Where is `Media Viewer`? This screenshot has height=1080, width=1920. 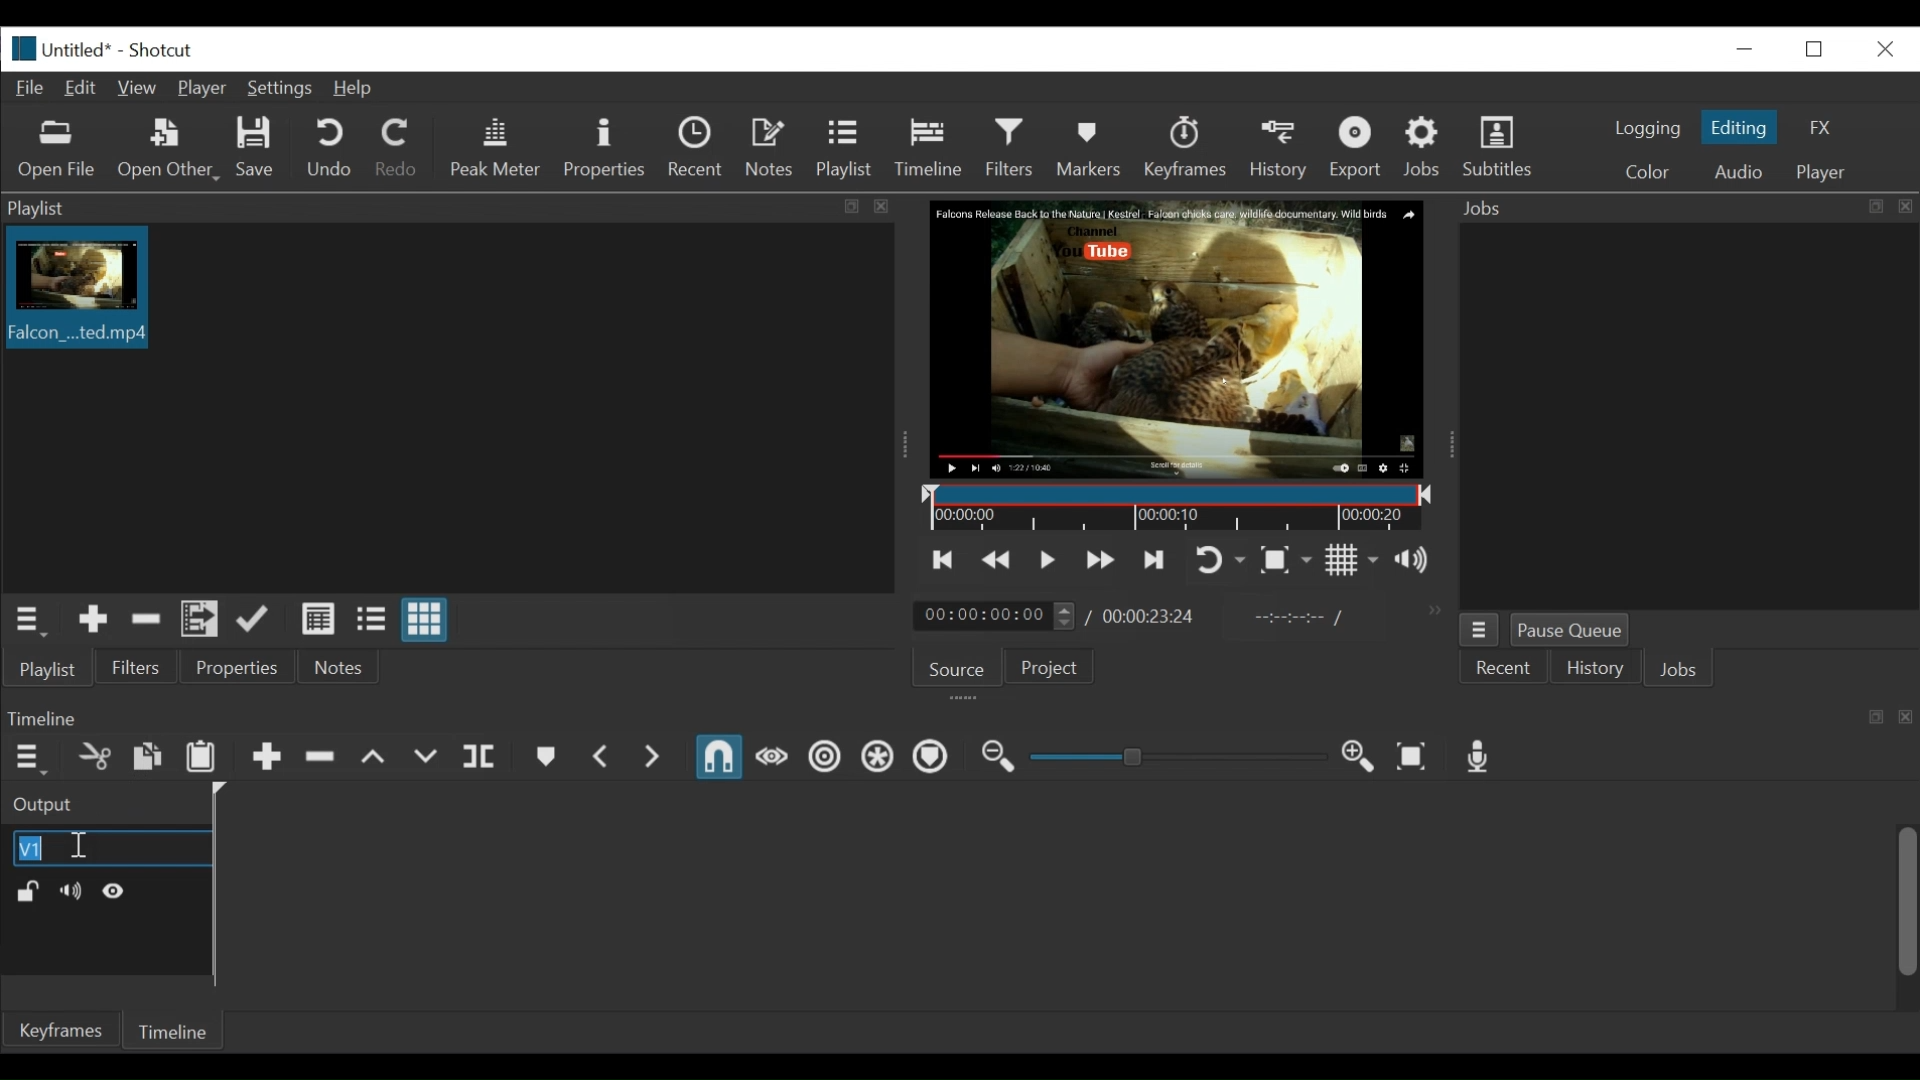
Media Viewer is located at coordinates (1178, 341).